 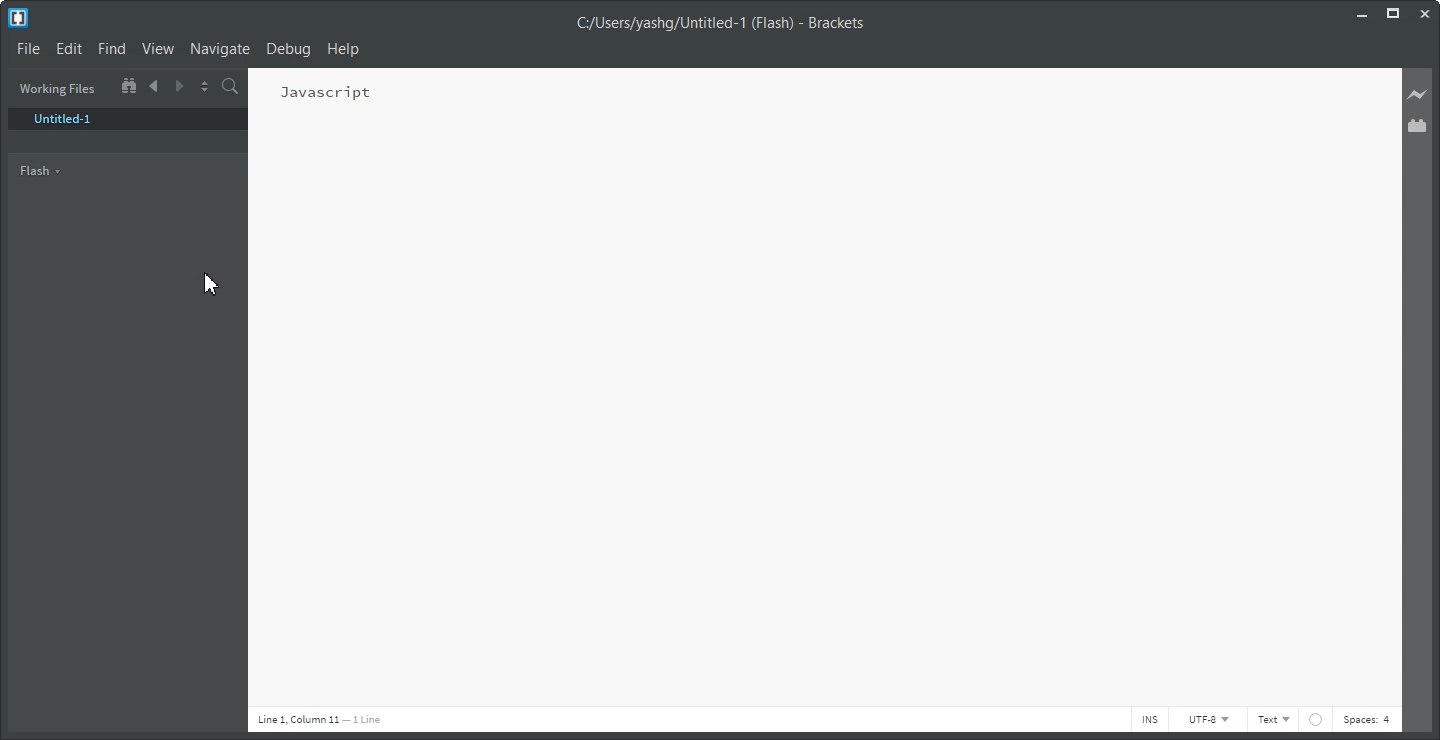 What do you see at coordinates (290, 50) in the screenshot?
I see `Debug` at bounding box center [290, 50].